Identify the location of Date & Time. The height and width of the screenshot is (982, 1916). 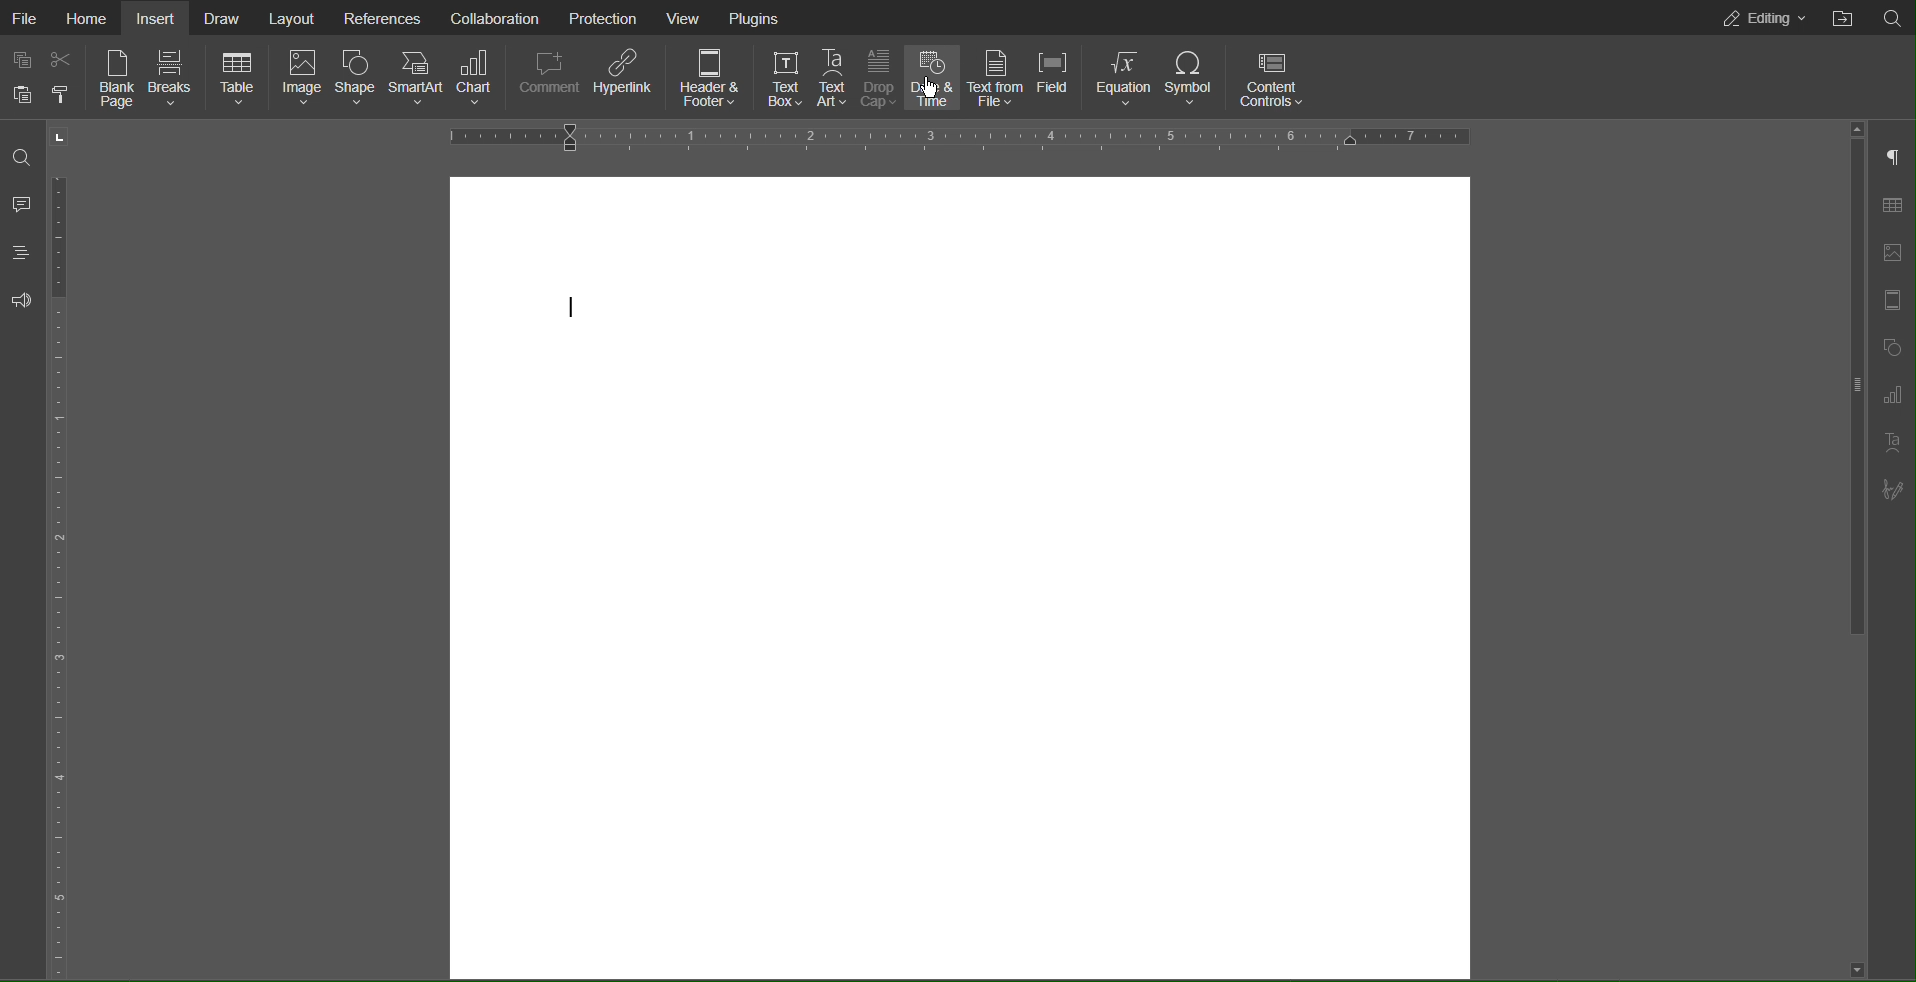
(933, 75).